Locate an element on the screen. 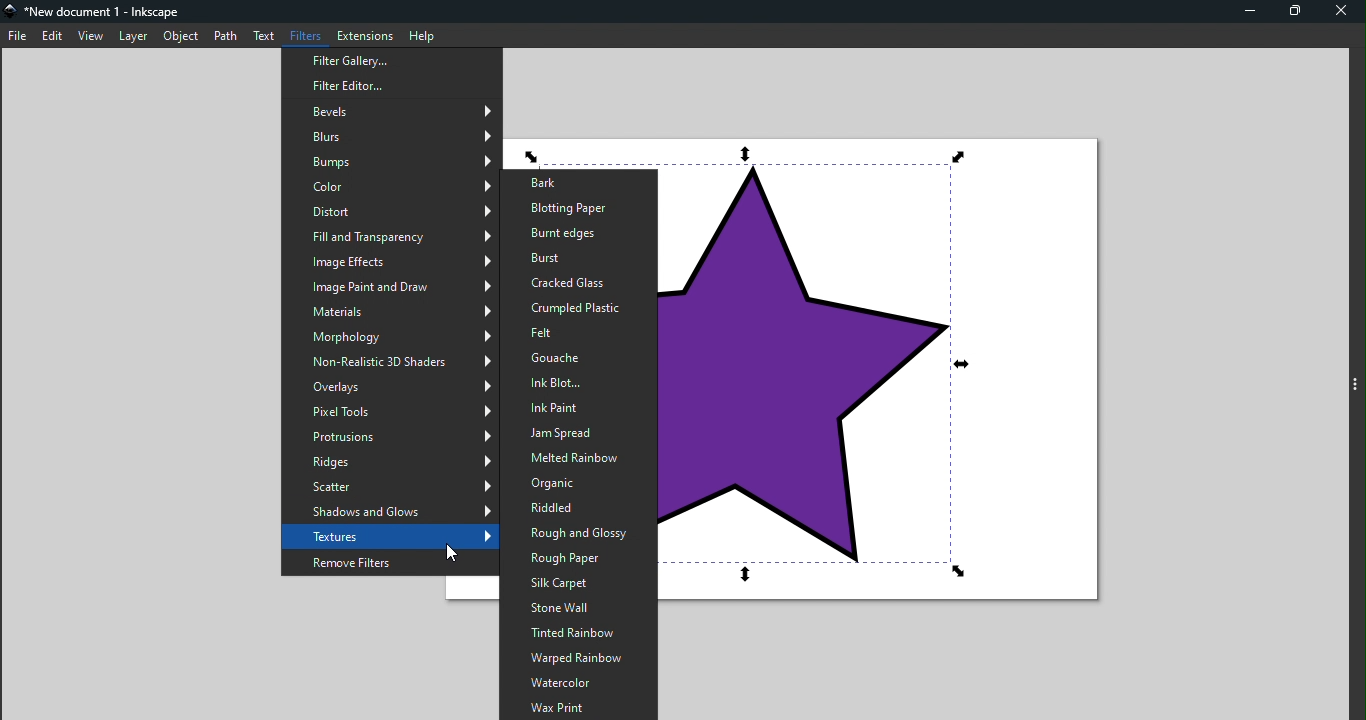 The width and height of the screenshot is (1366, 720). Bevels is located at coordinates (389, 112).